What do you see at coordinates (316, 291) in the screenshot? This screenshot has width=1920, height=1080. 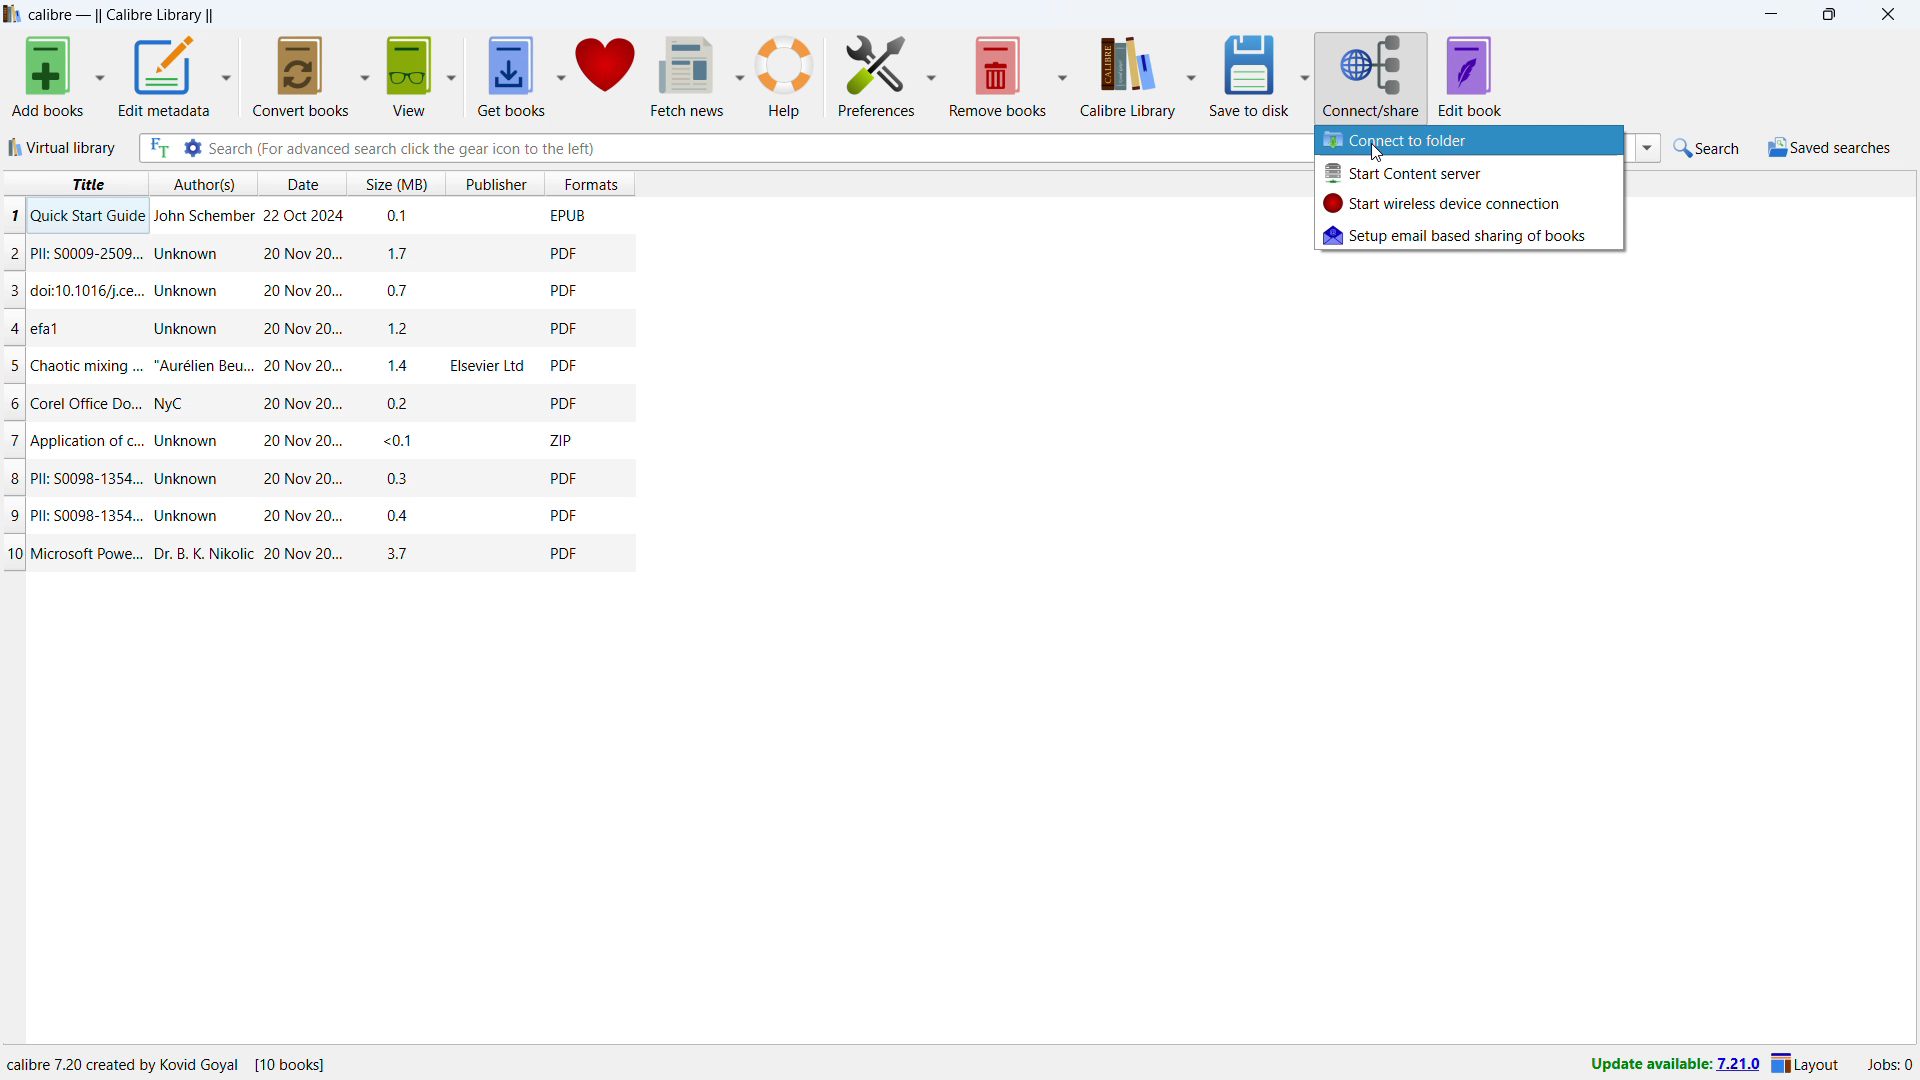 I see `one book entry` at bounding box center [316, 291].